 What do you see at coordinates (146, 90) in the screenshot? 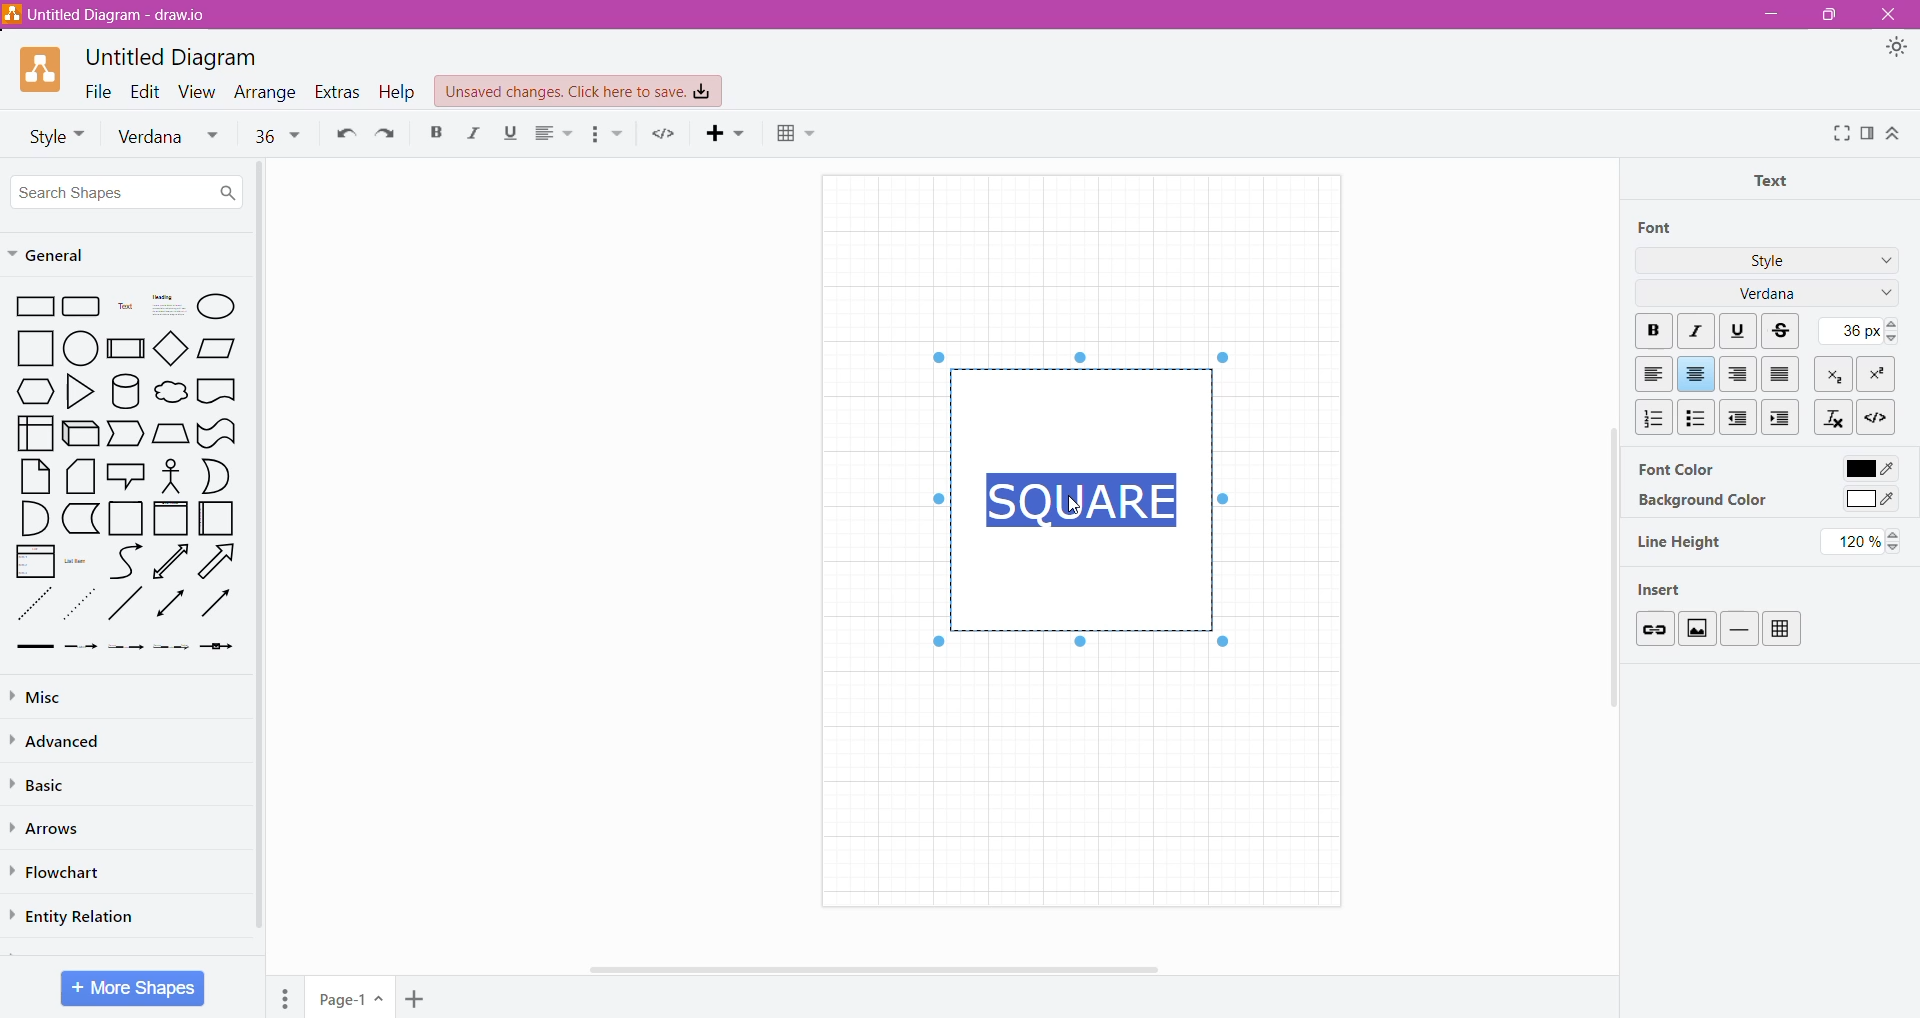
I see `Edit` at bounding box center [146, 90].